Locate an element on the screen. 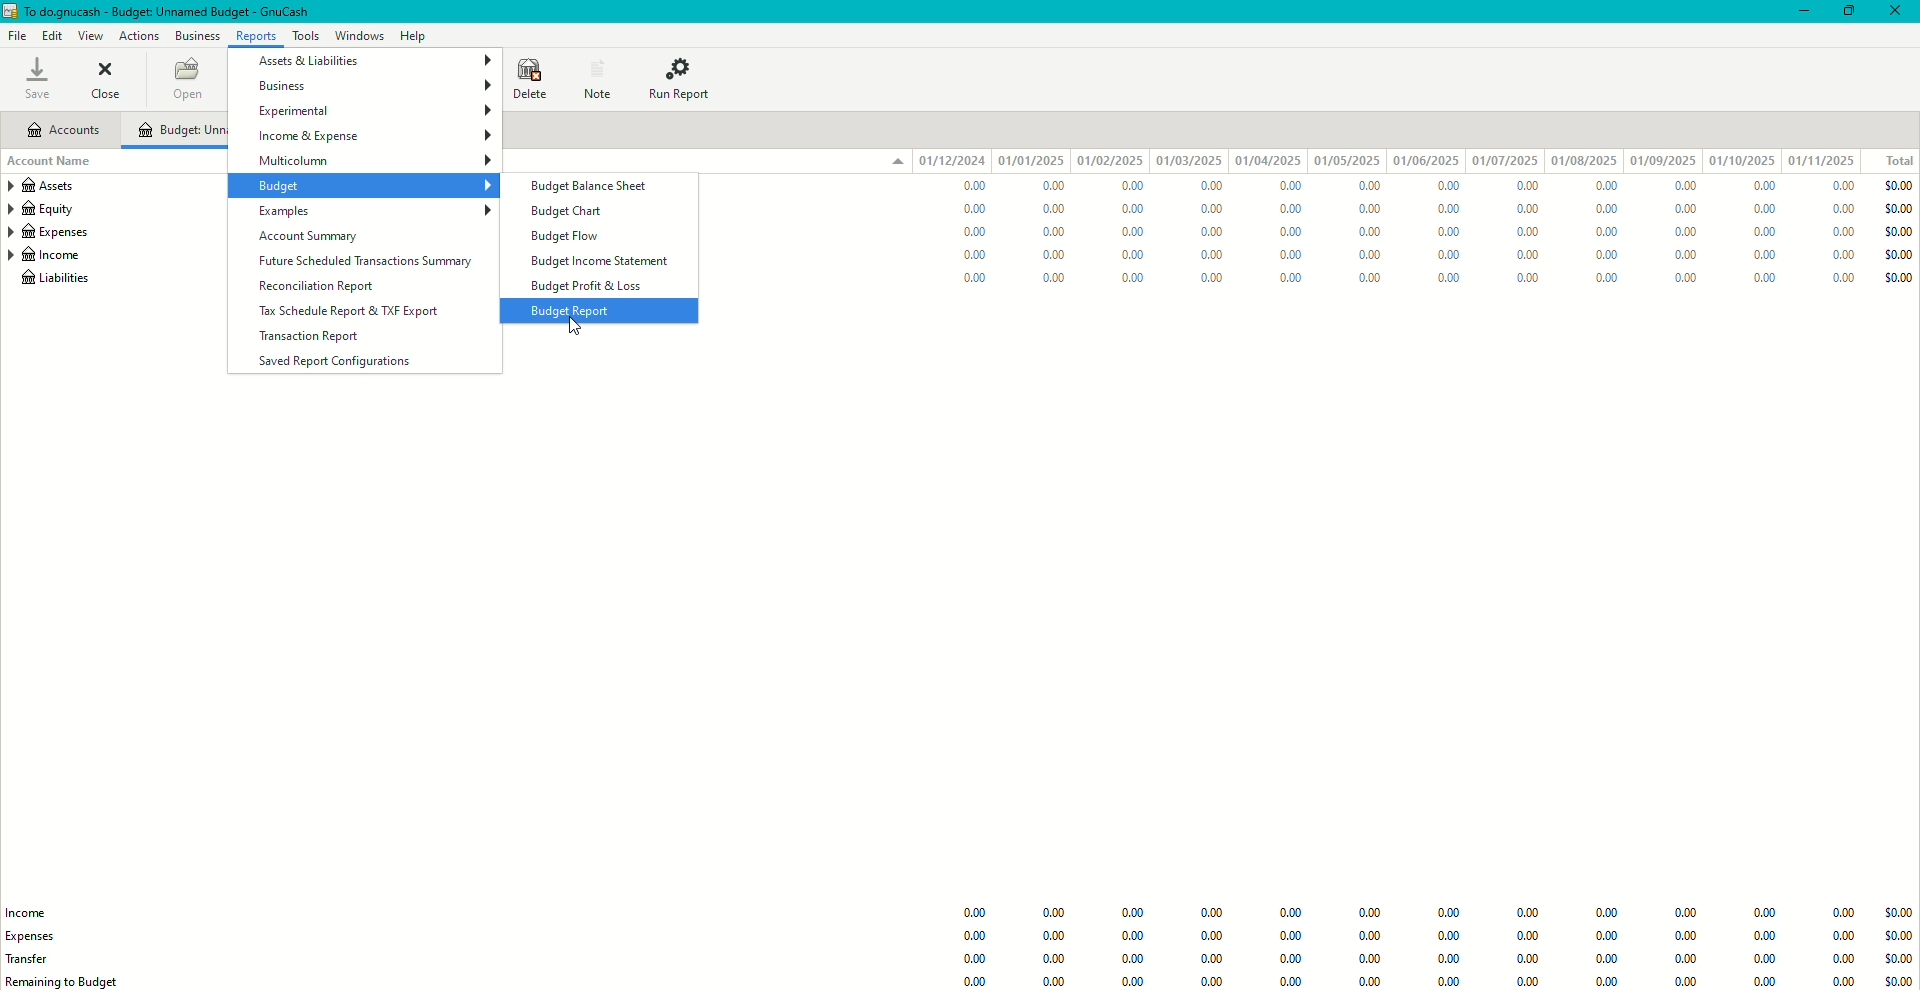  0.00 is located at coordinates (1608, 256).